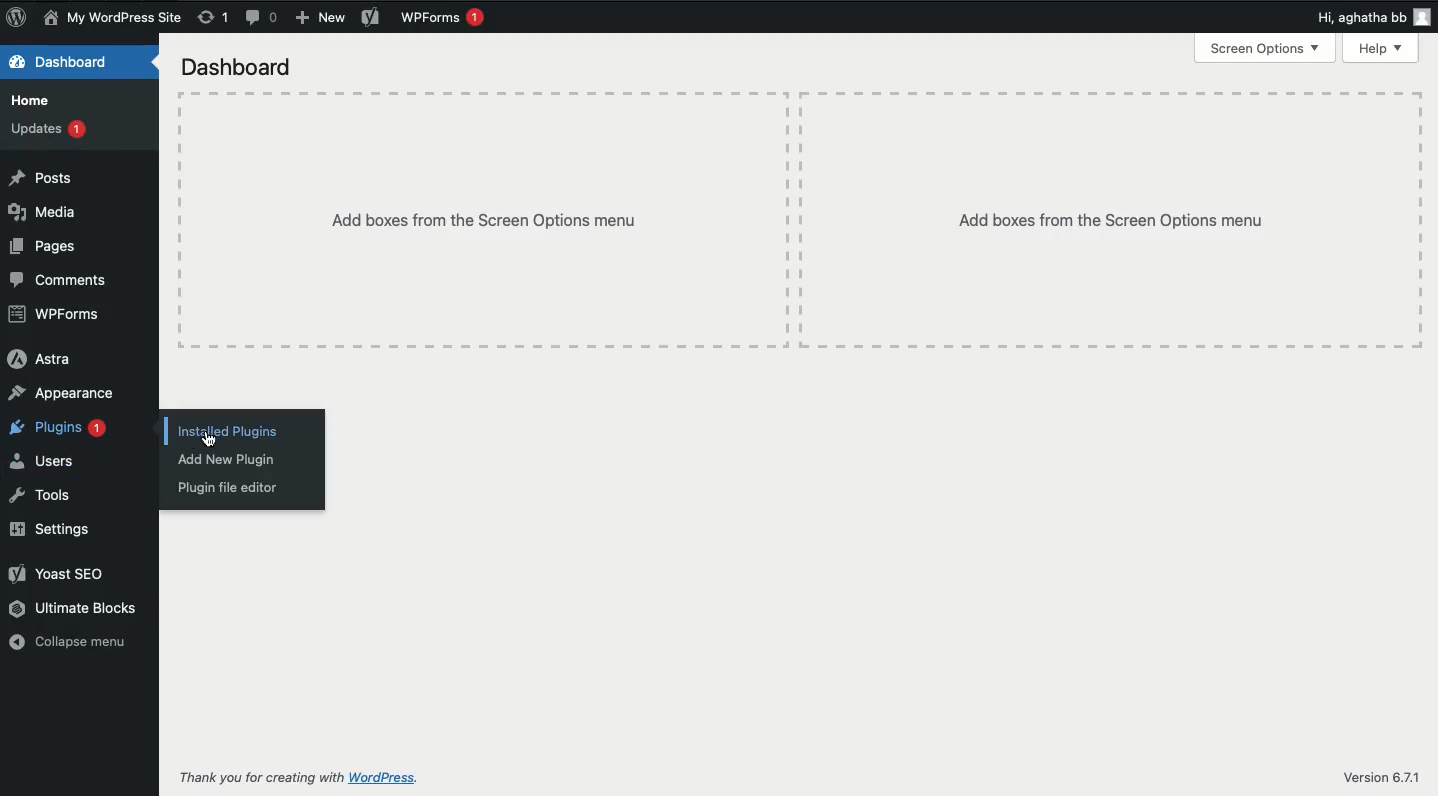 The width and height of the screenshot is (1438, 796). I want to click on Updates, so click(53, 129).